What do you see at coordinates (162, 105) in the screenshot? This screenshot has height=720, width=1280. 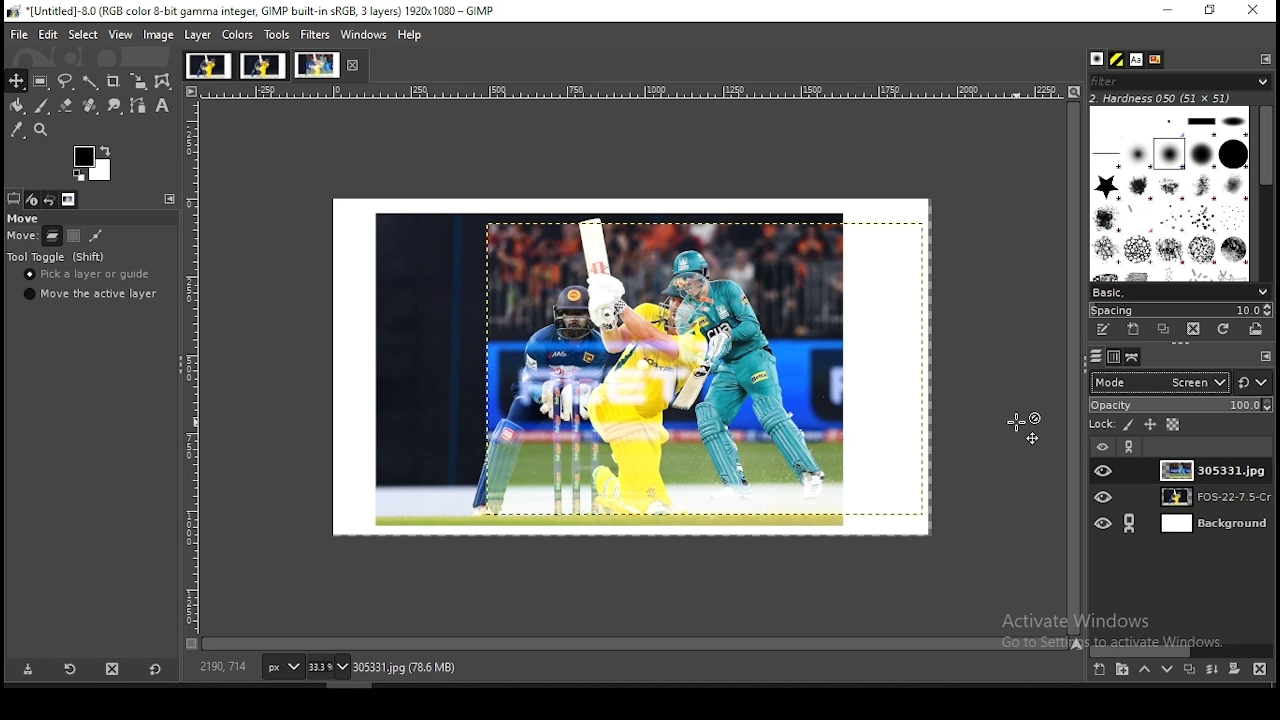 I see `text tool` at bounding box center [162, 105].